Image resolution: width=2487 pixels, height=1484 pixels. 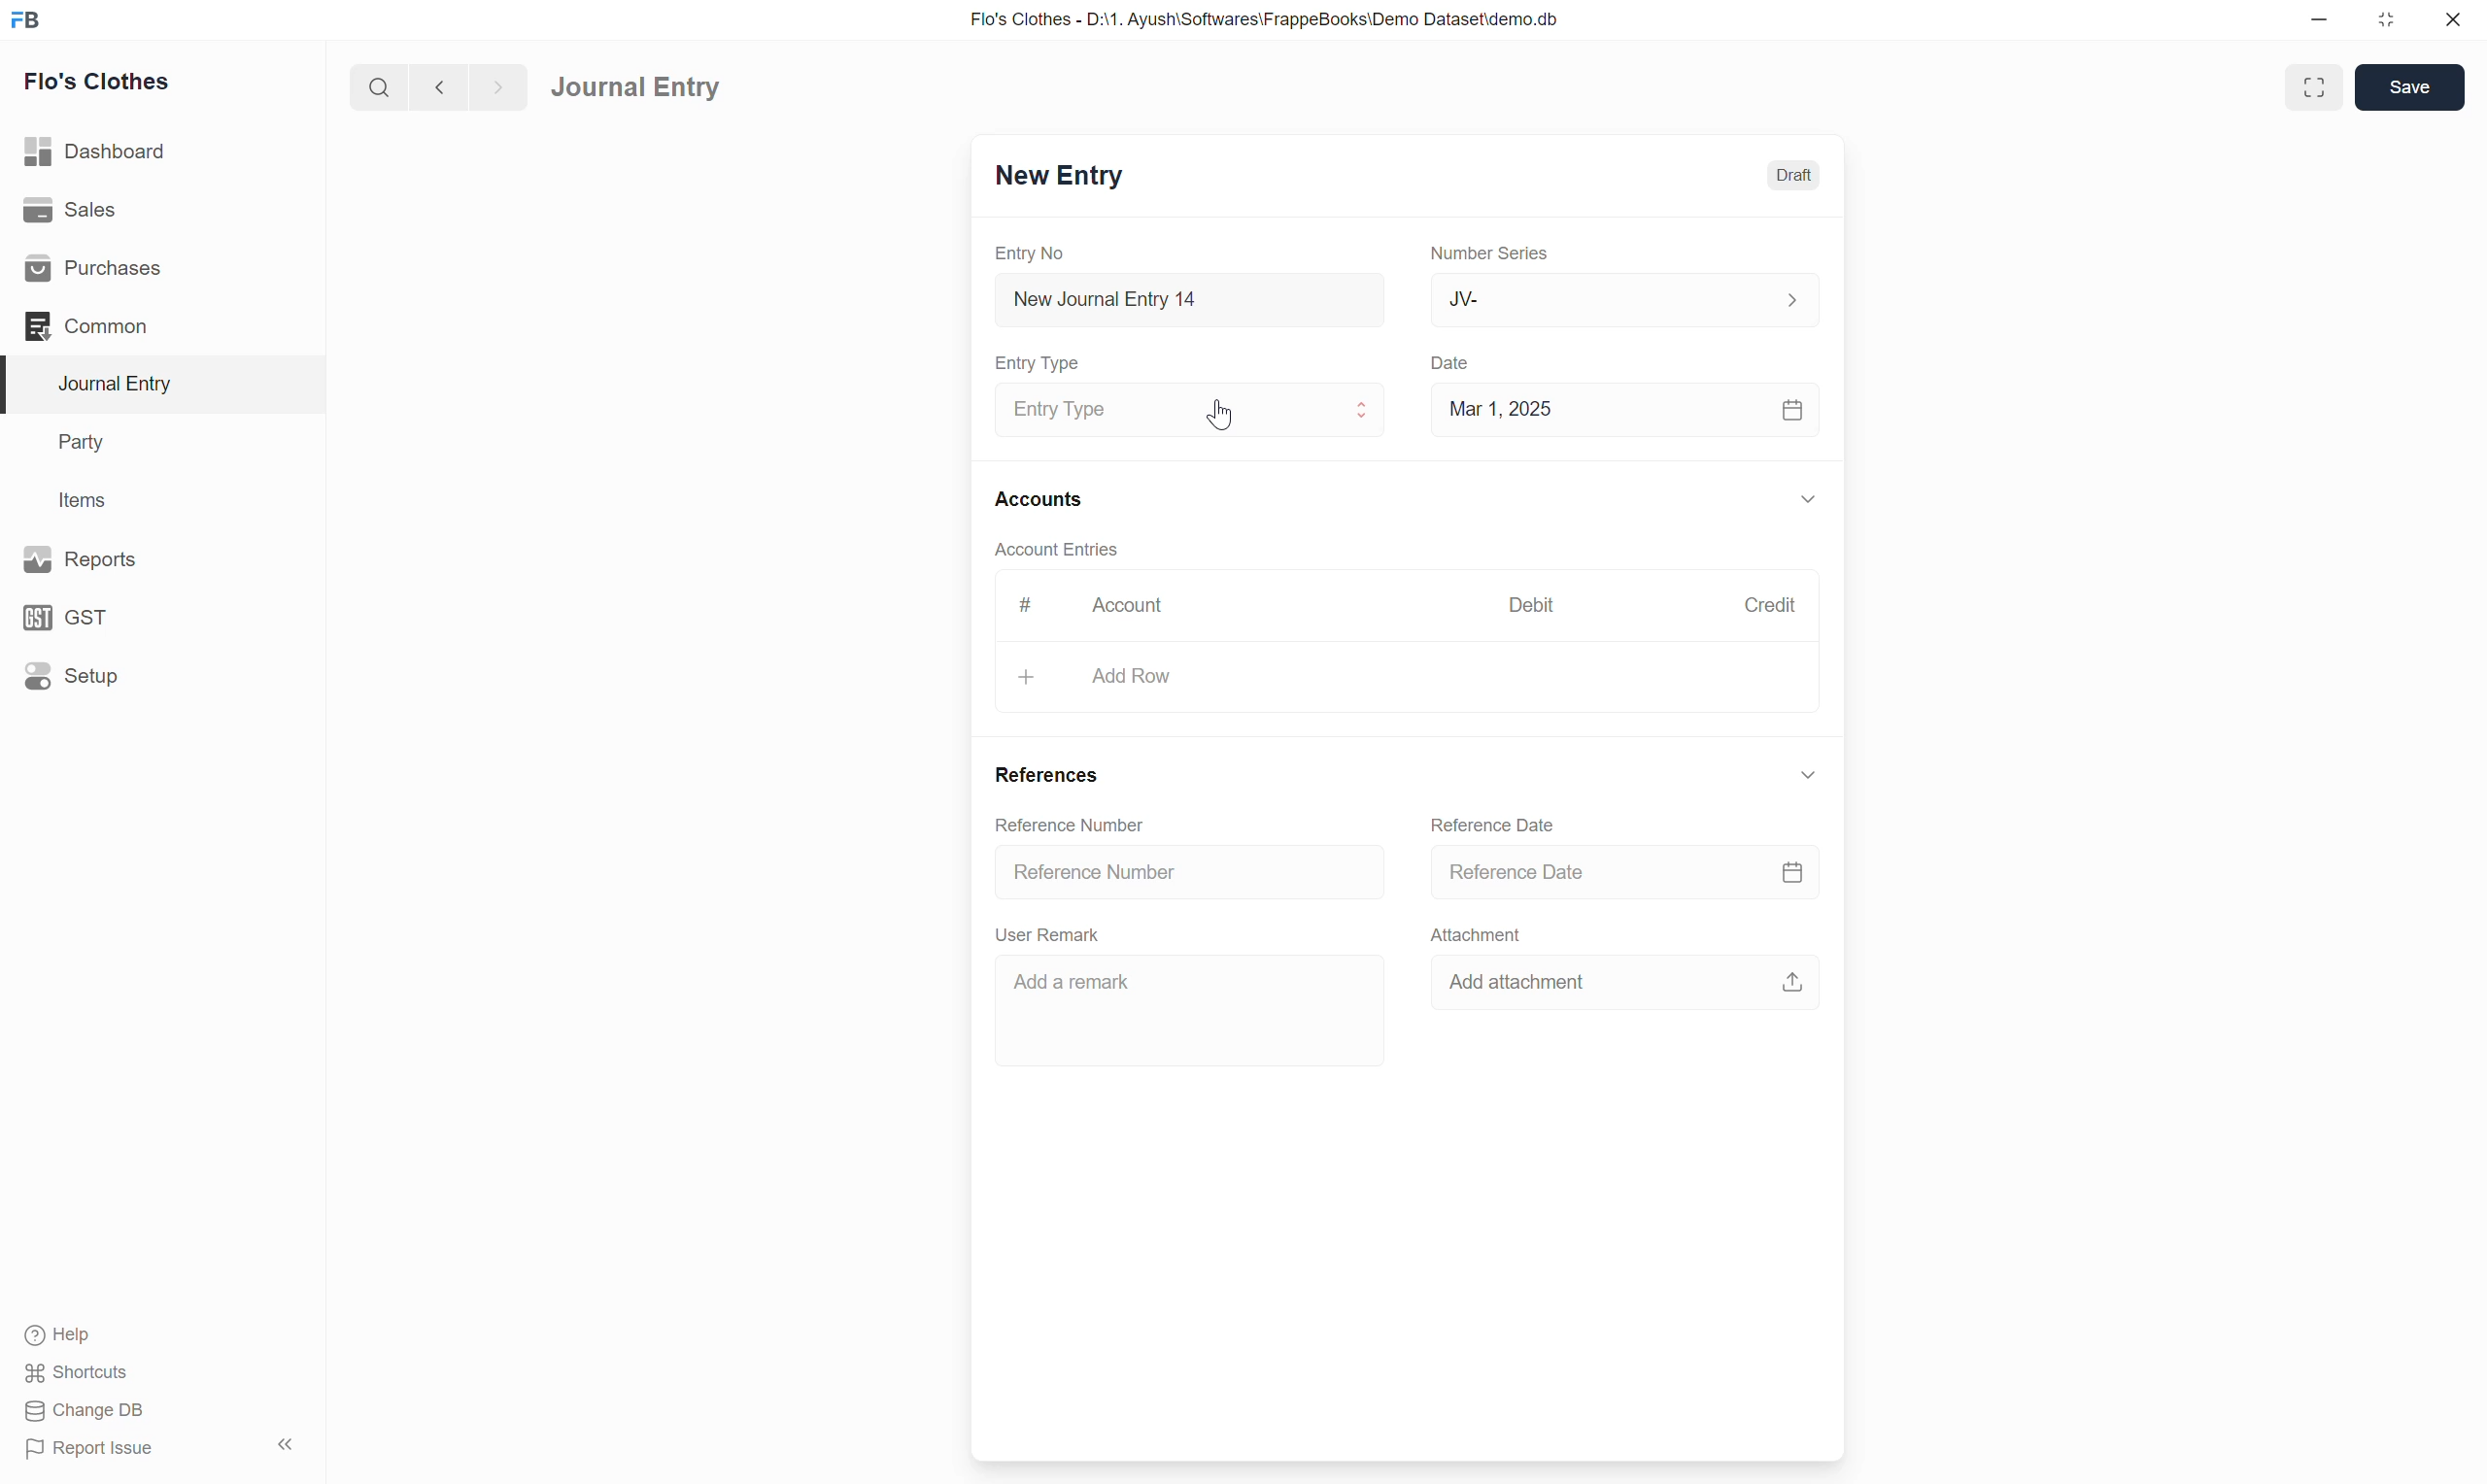 I want to click on Save, so click(x=2411, y=88).